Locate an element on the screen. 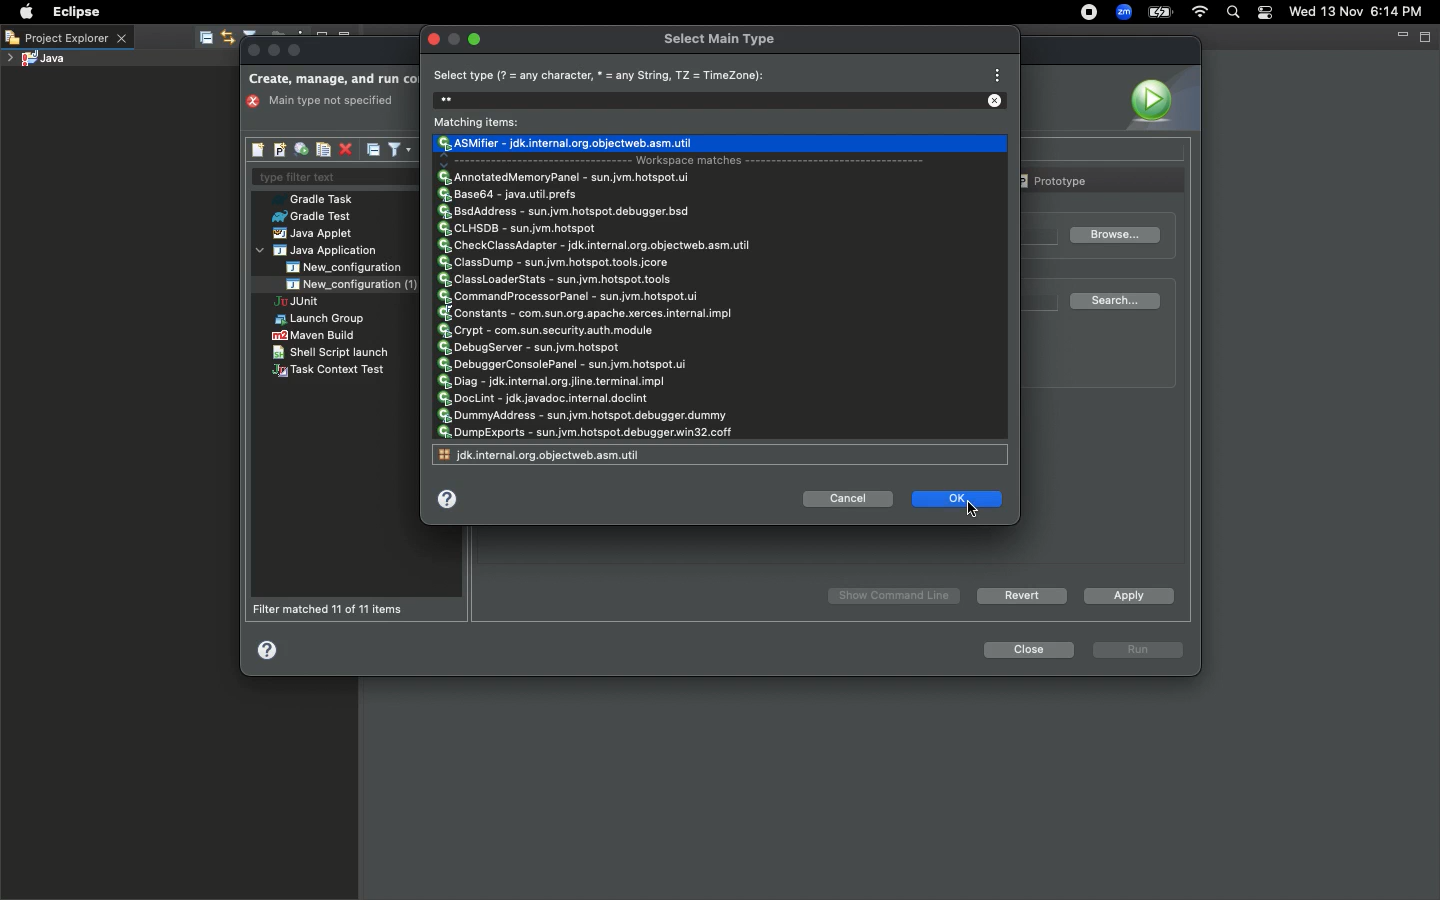 The width and height of the screenshot is (1440, 900). BsdAddress - sun.jvm.hotspot.debugger.bsd is located at coordinates (566, 213).